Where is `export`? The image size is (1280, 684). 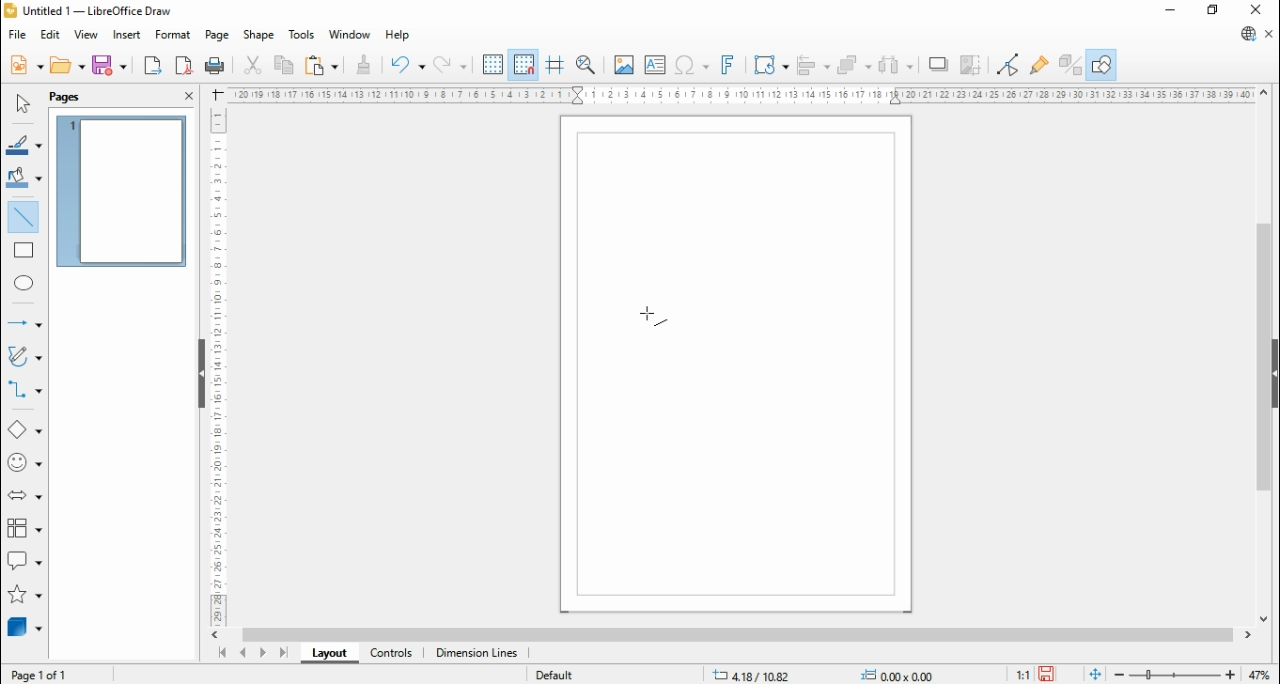 export is located at coordinates (152, 65).